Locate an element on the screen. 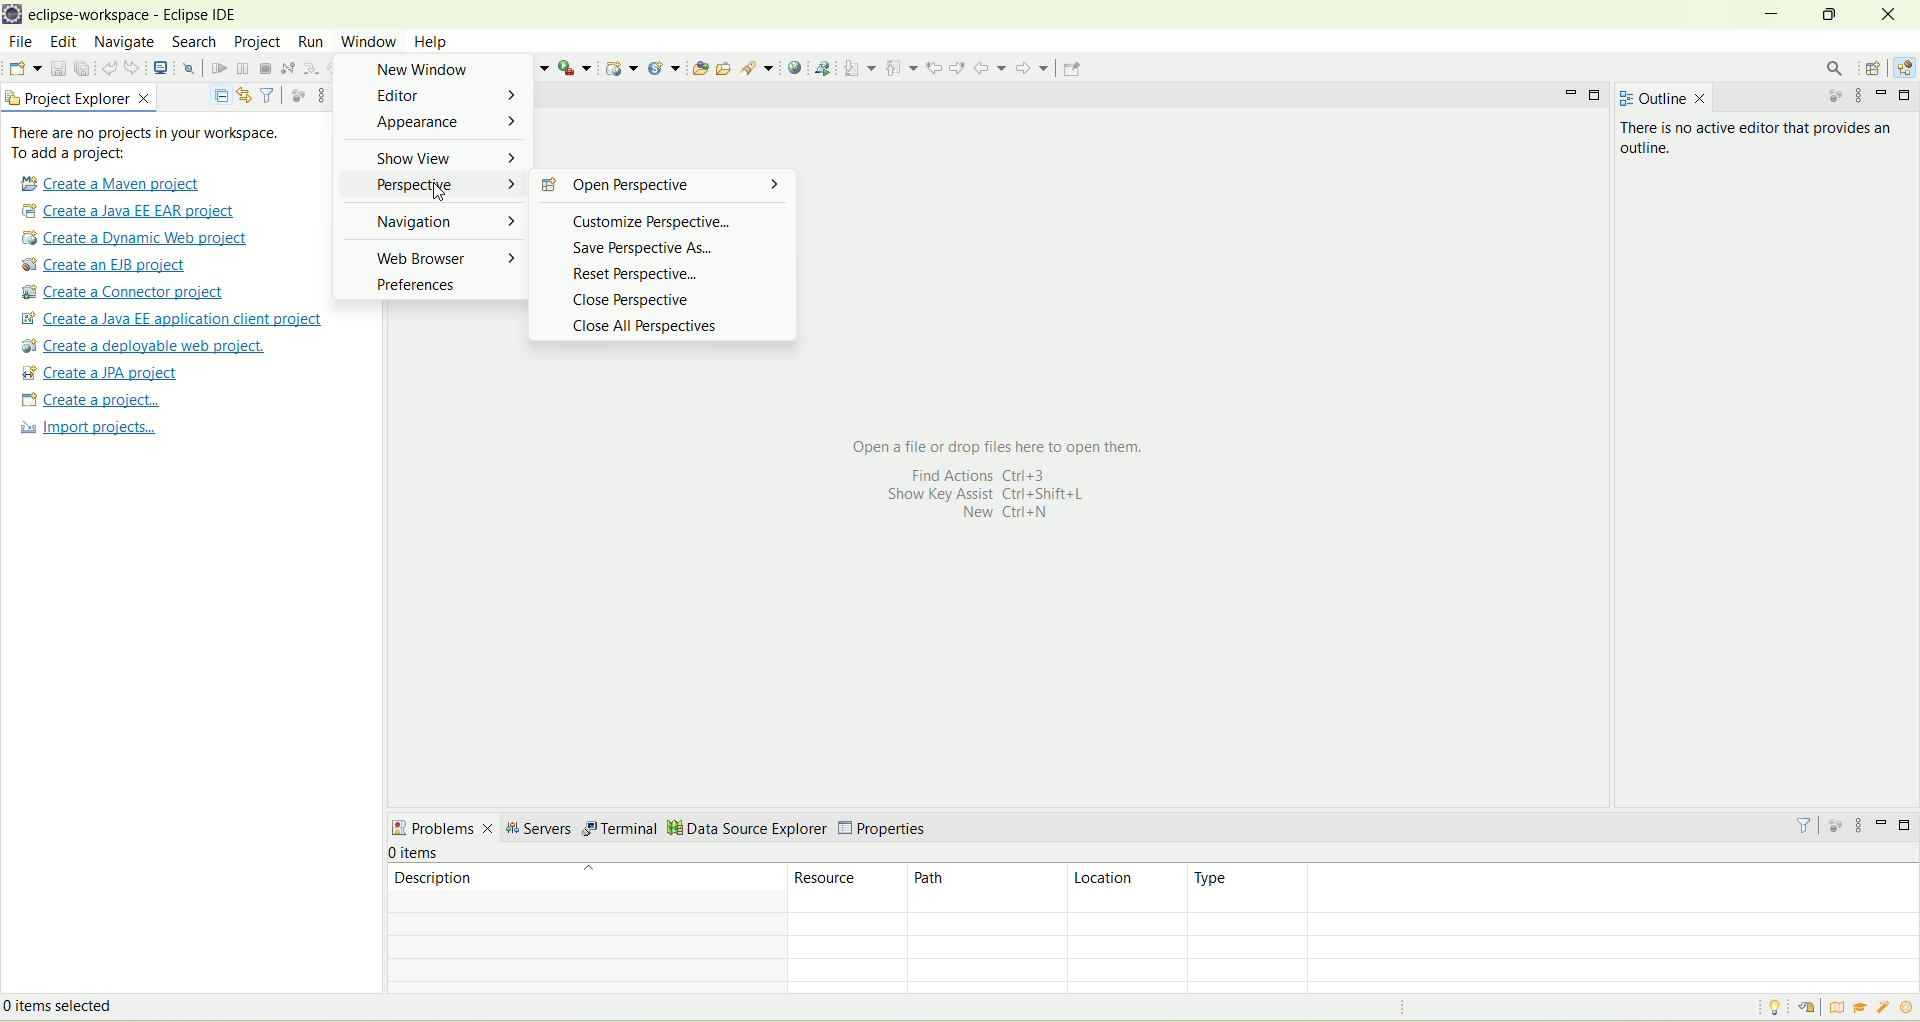 This screenshot has width=1920, height=1022. customixze perspective is located at coordinates (653, 219).